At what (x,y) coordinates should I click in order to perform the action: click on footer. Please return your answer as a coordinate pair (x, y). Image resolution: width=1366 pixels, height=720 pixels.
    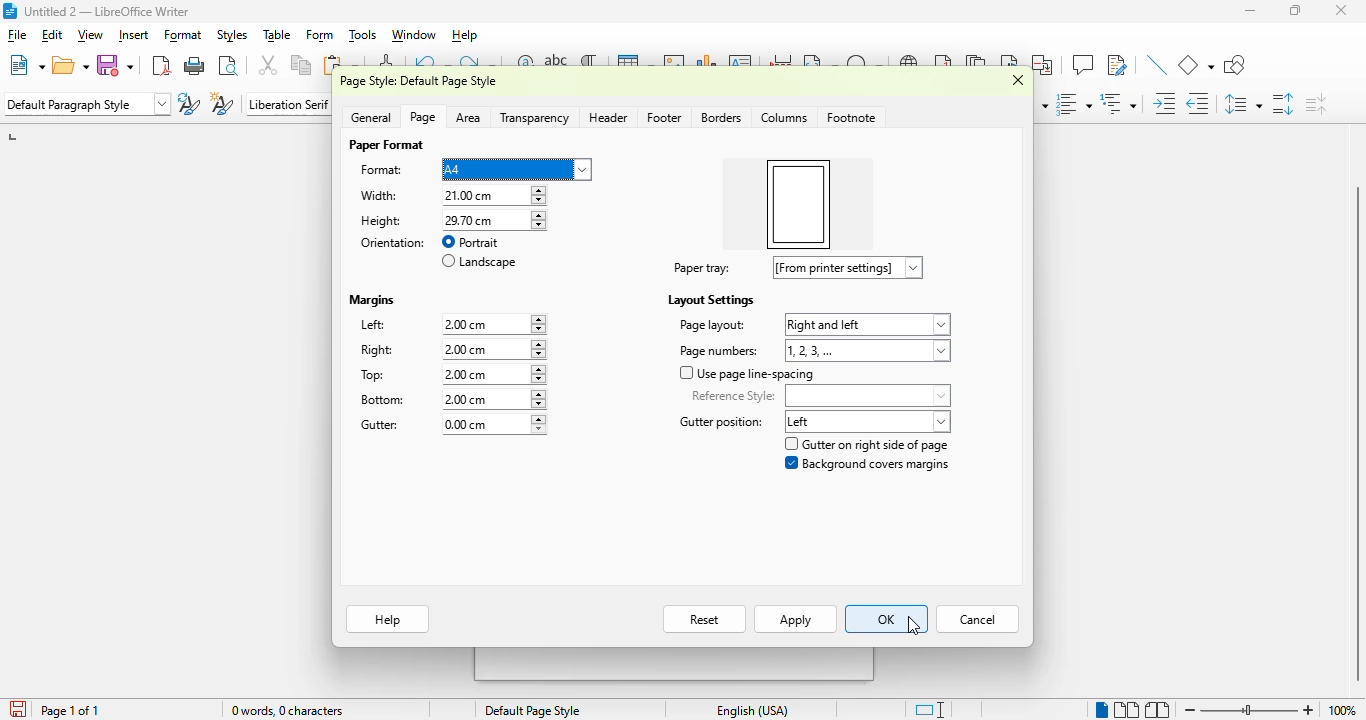
    Looking at the image, I should click on (663, 117).